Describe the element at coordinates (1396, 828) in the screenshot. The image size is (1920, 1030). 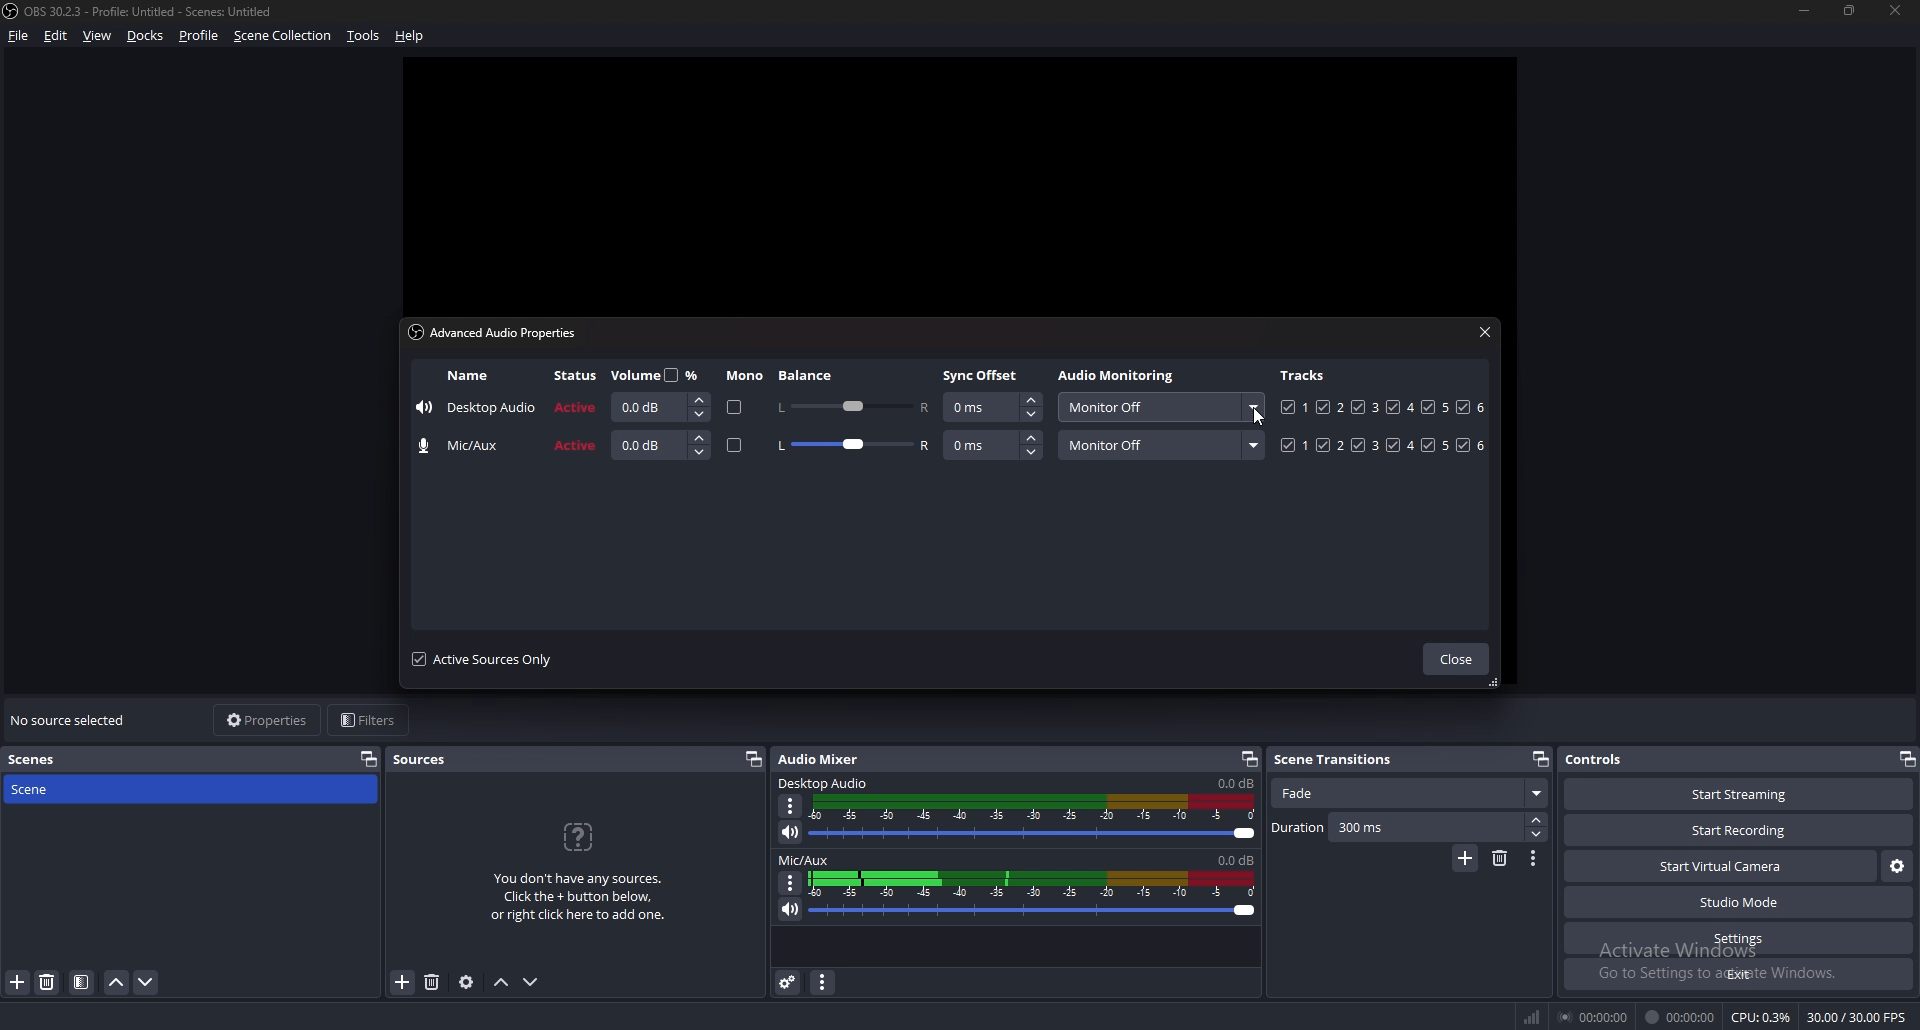
I see `duration` at that location.